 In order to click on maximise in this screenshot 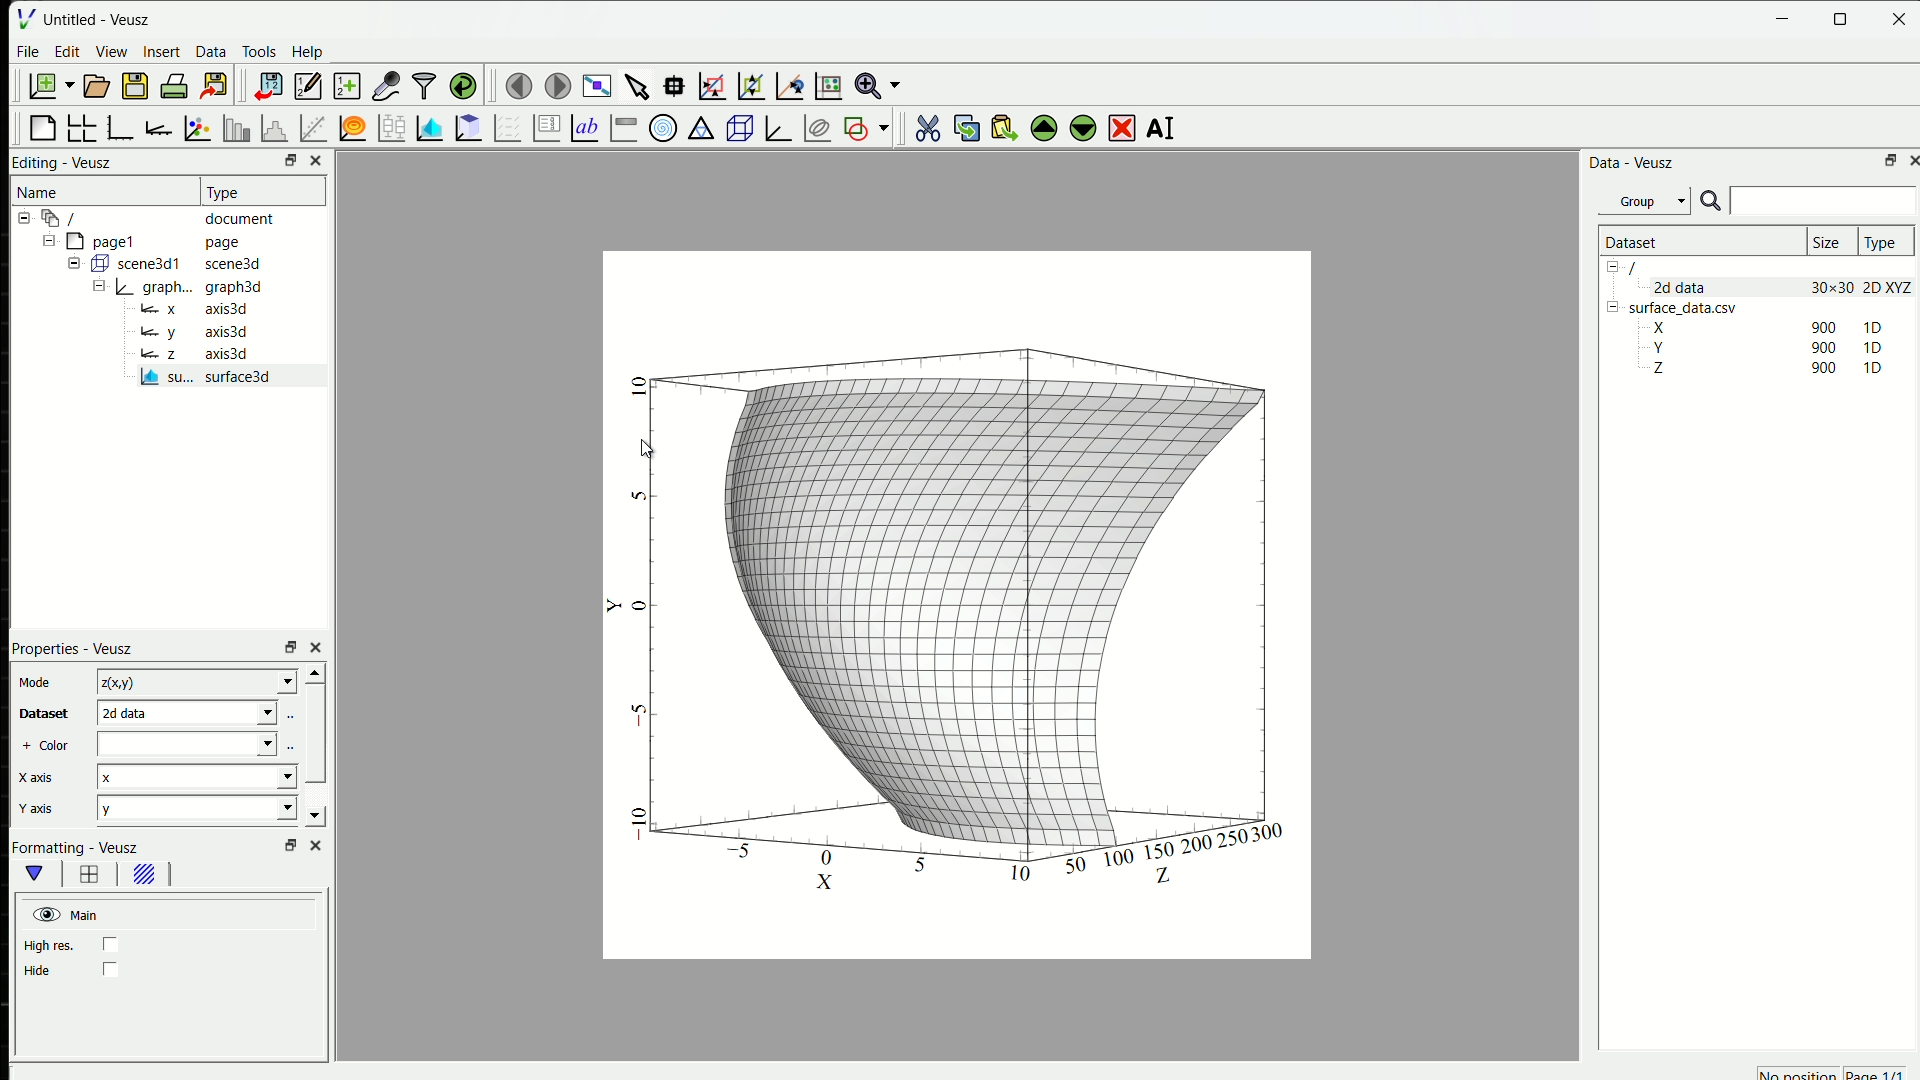, I will do `click(1841, 19)`.